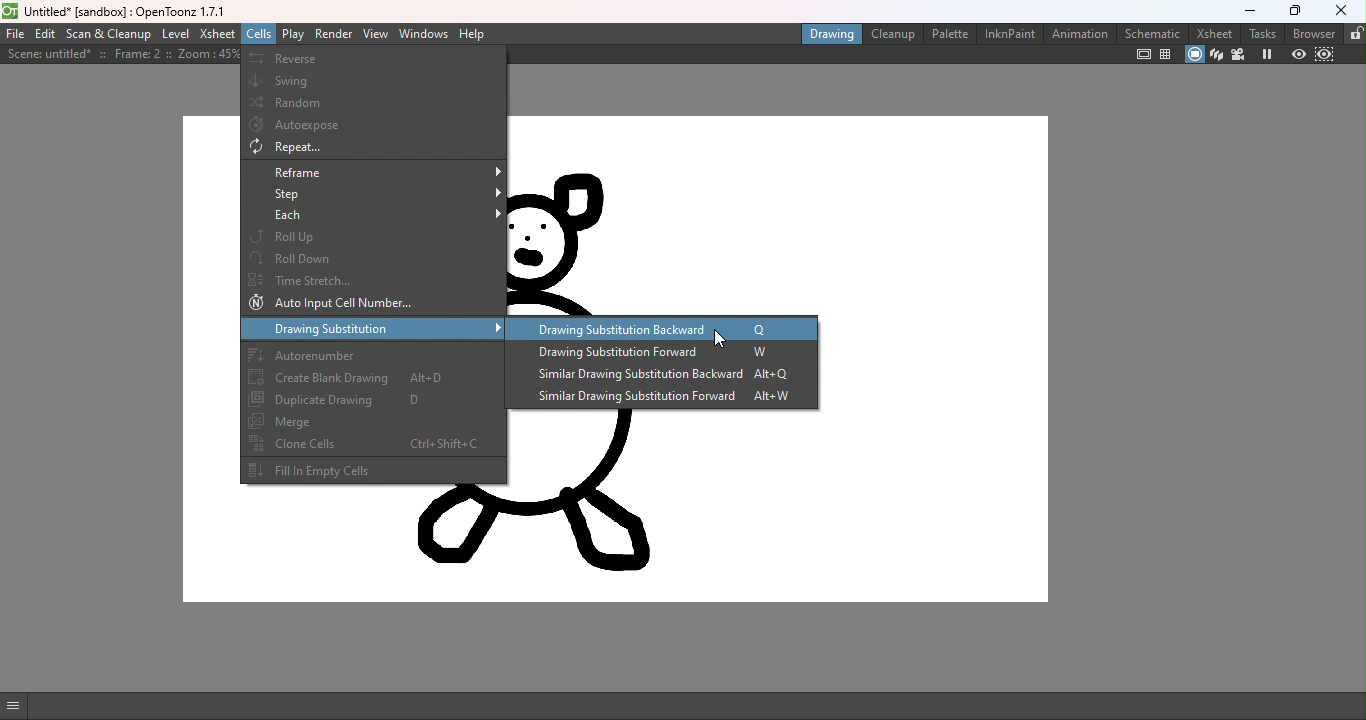  I want to click on Camera view, so click(1240, 56).